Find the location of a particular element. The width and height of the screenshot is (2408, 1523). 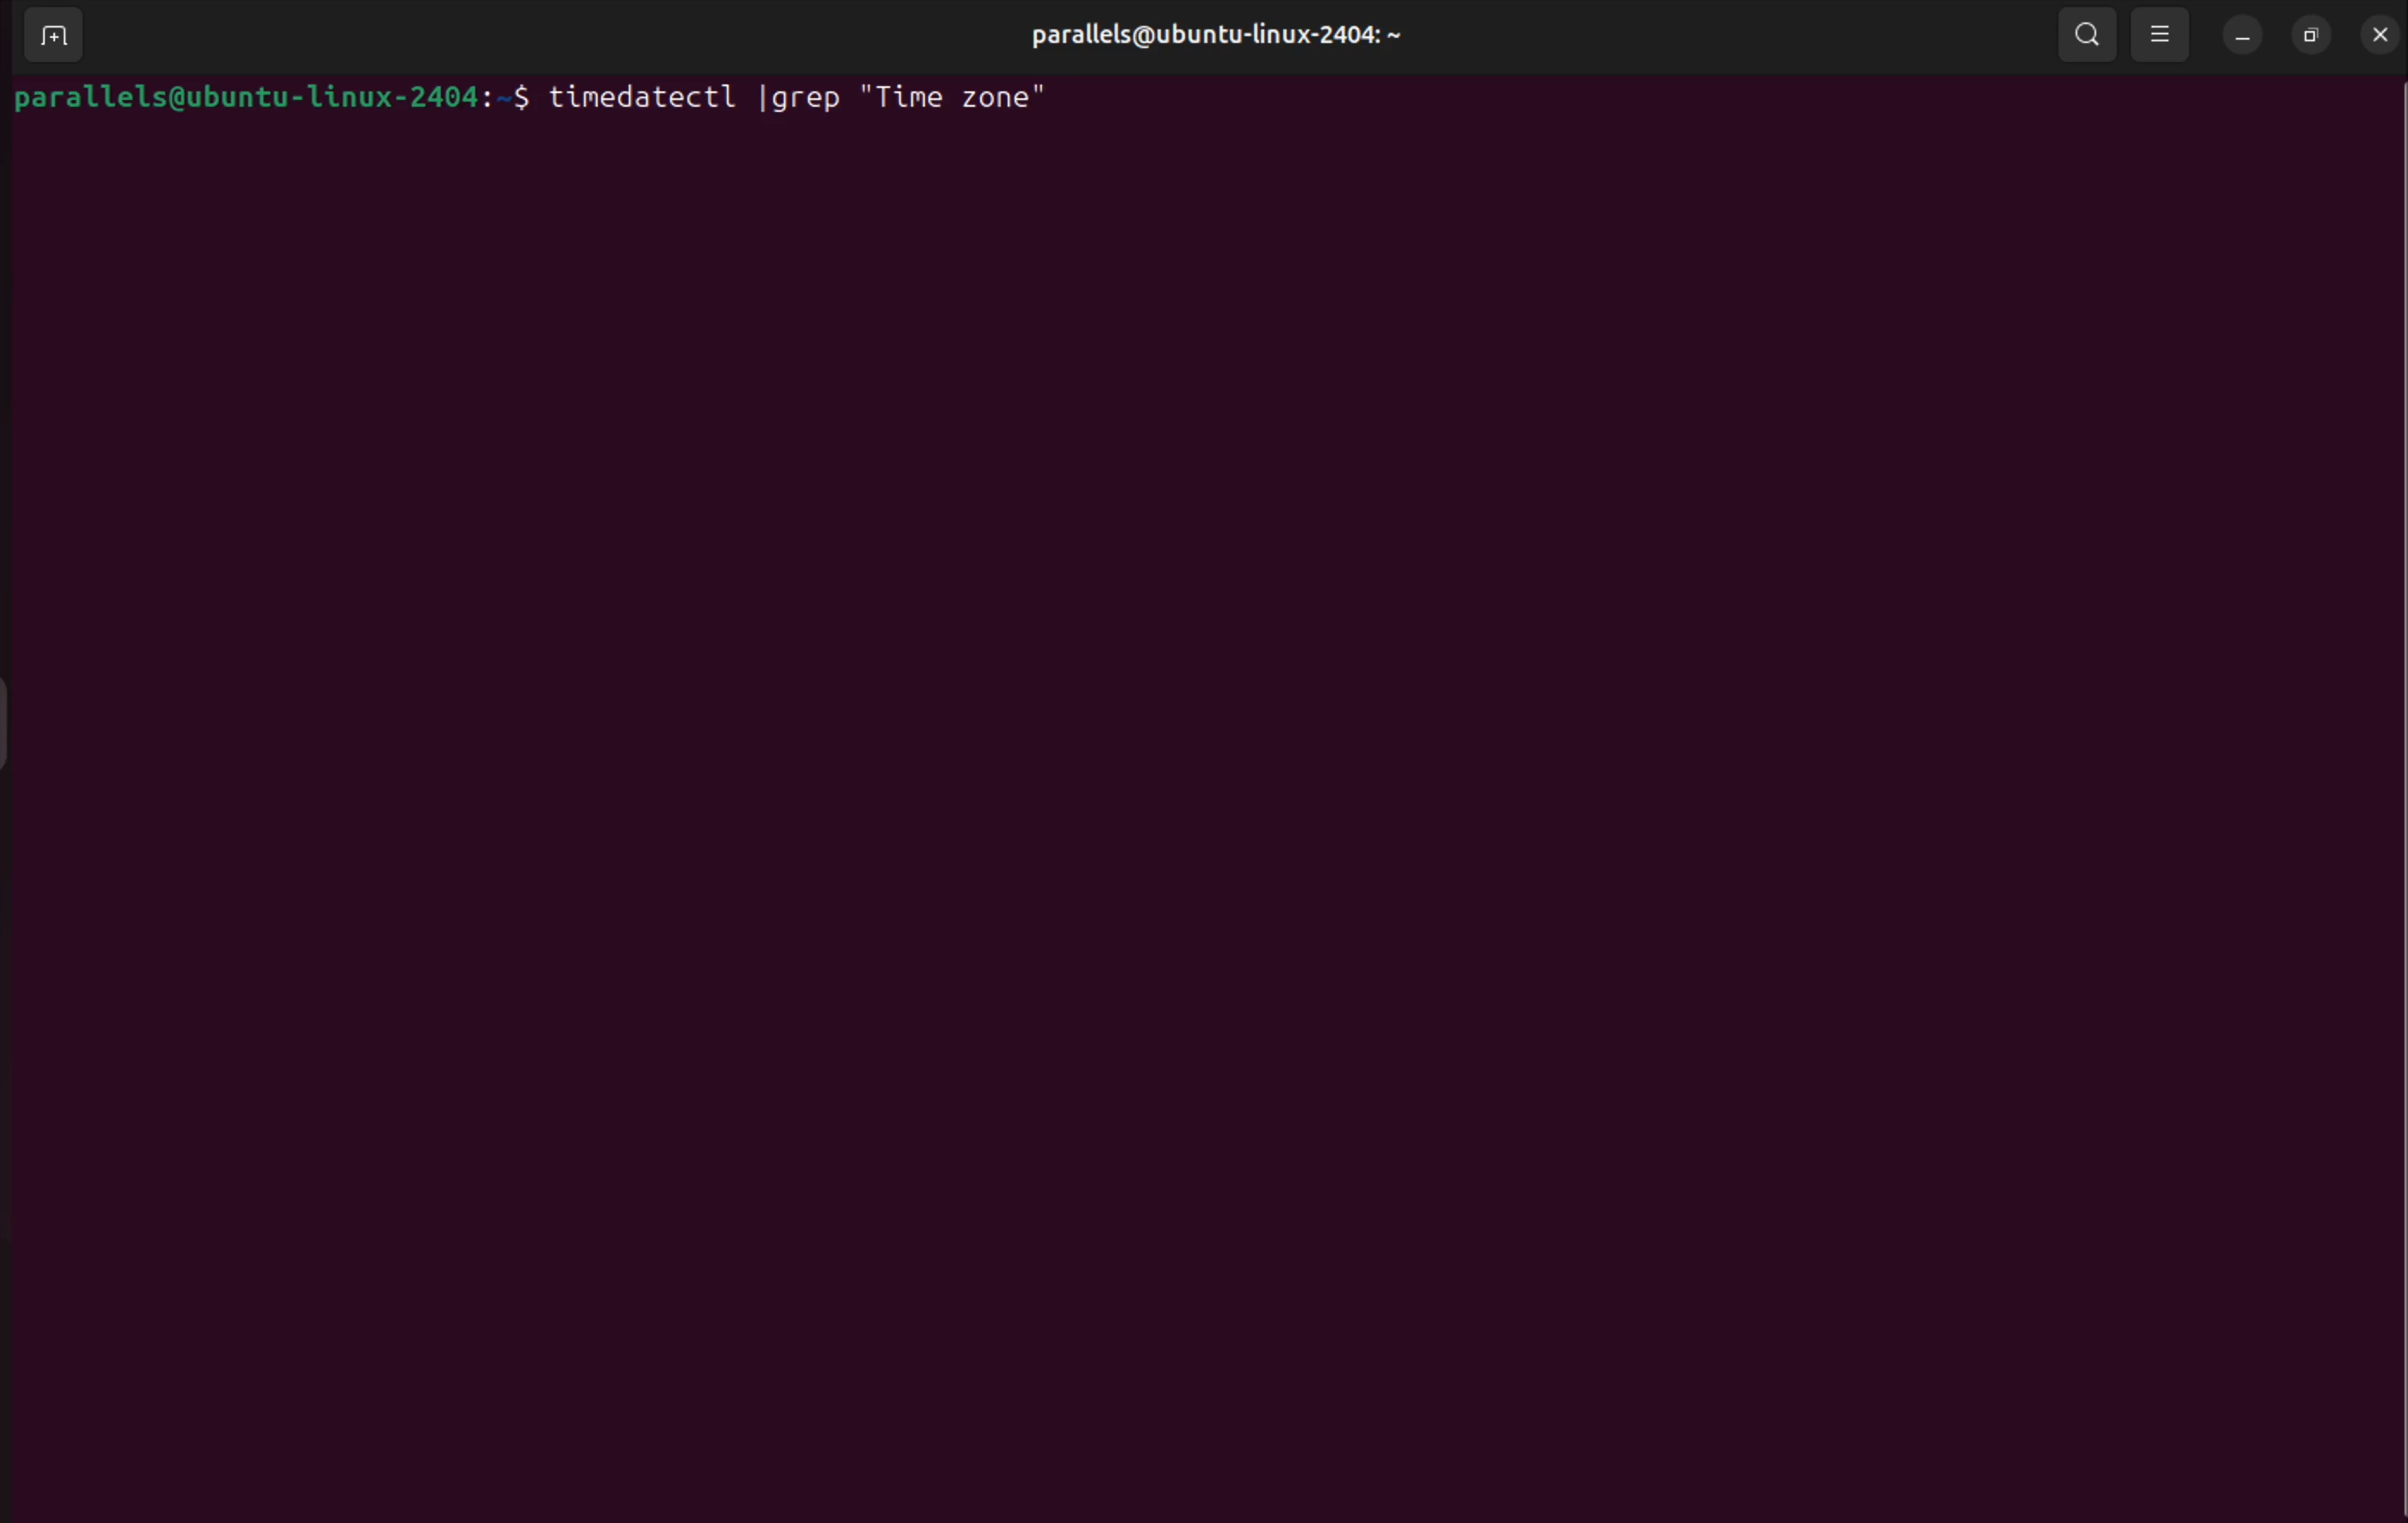

timedatectl | grep "Time zone" is located at coordinates (804, 97).